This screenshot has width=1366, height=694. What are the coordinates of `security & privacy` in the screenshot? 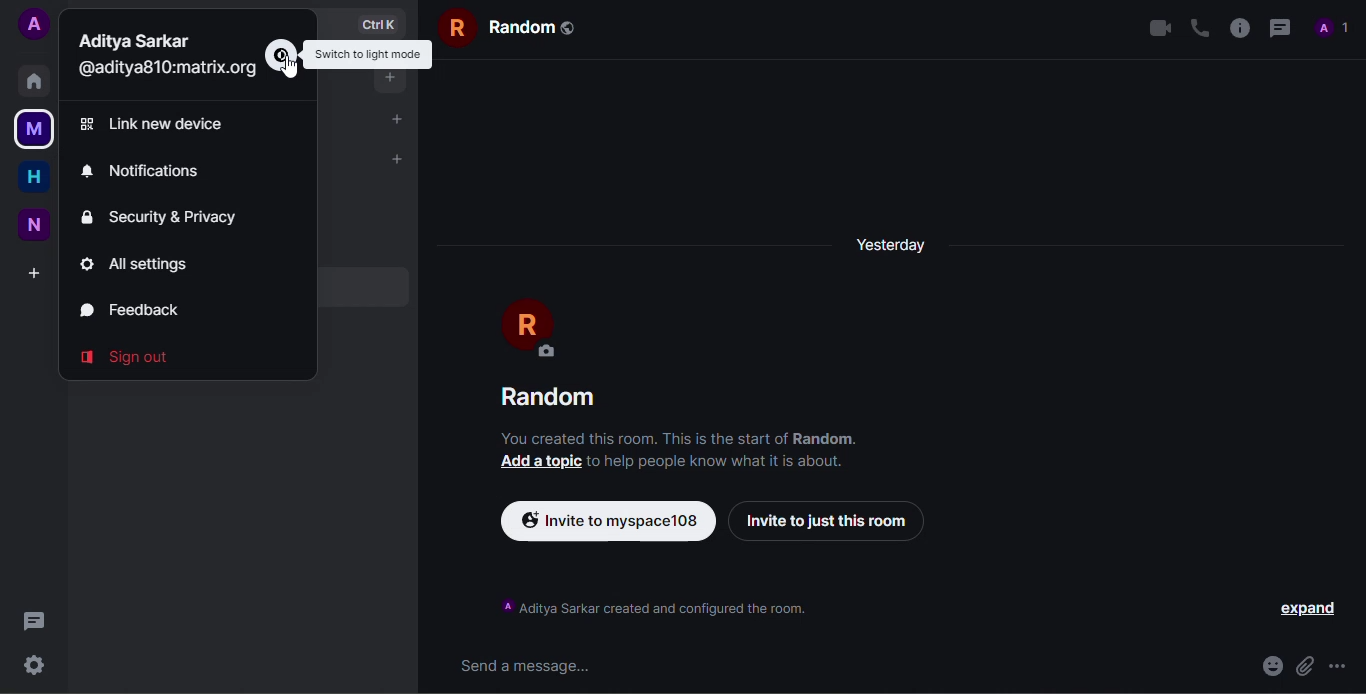 It's located at (164, 217).